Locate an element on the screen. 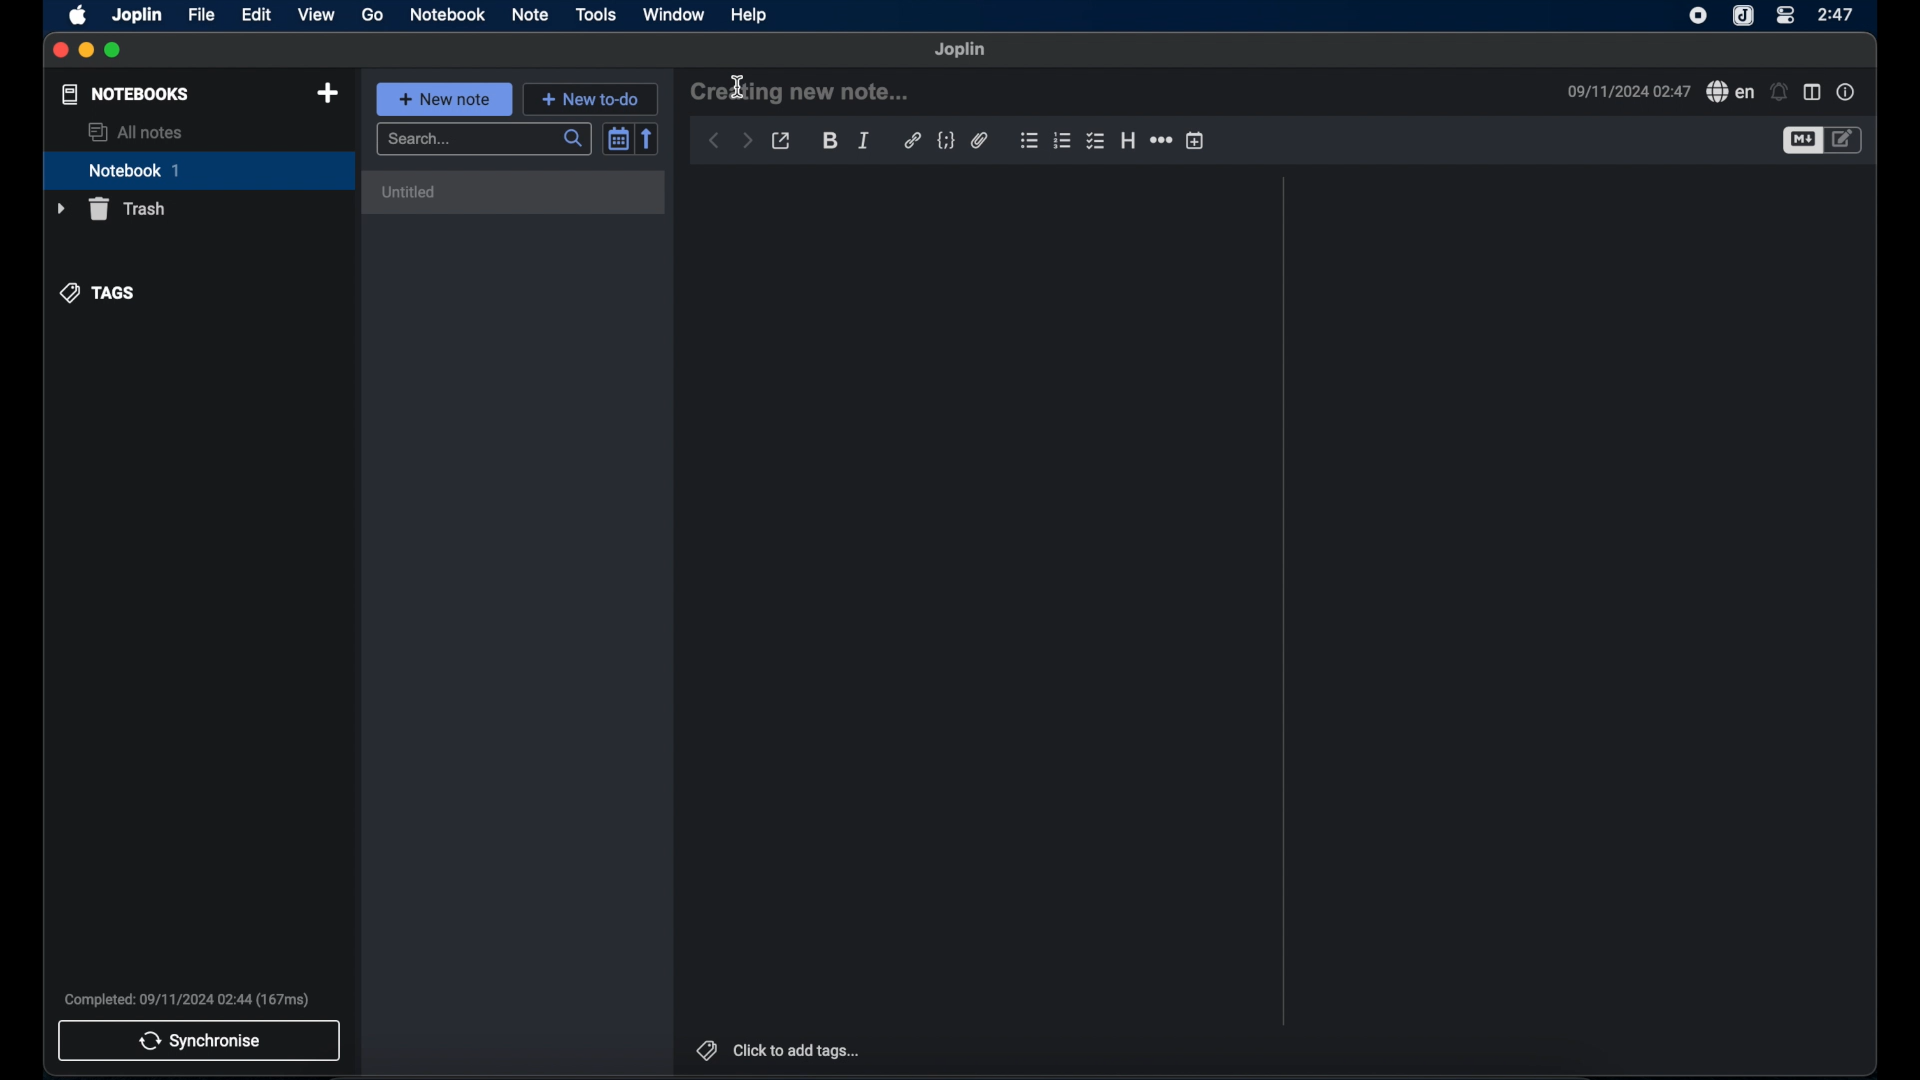  forward is located at coordinates (746, 141).